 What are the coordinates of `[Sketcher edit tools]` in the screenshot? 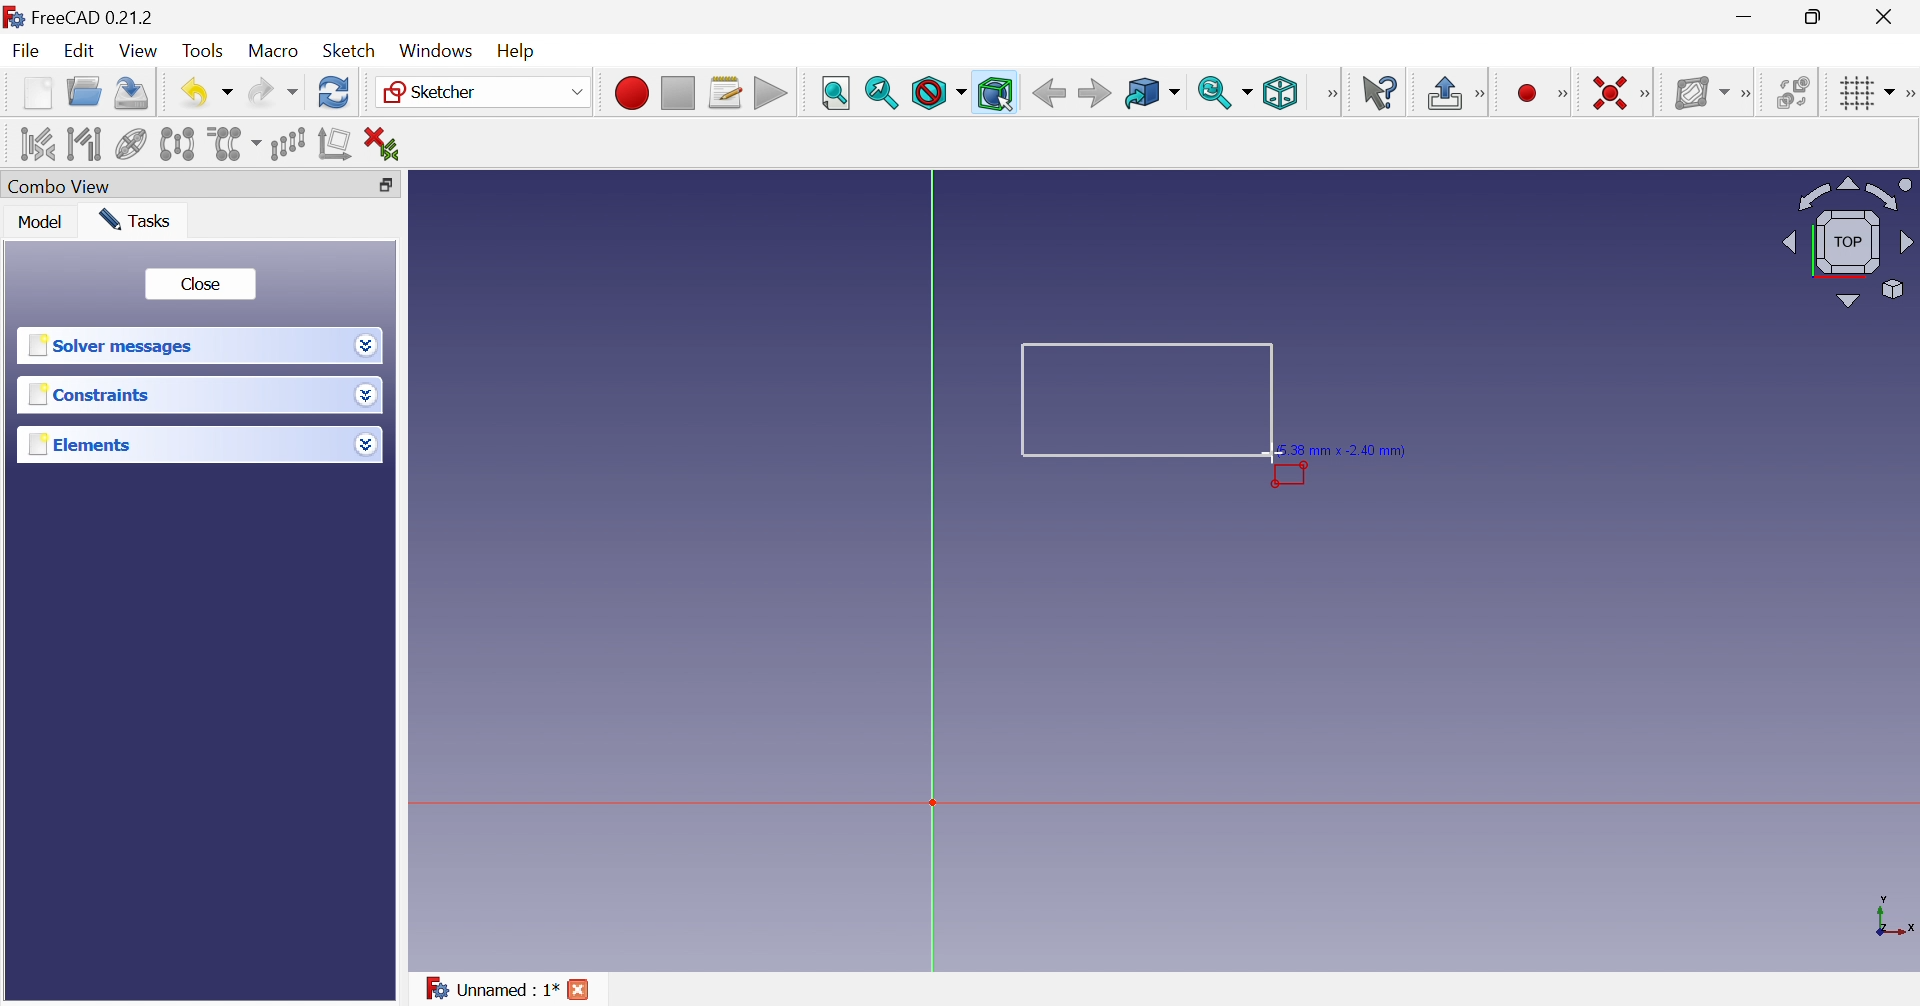 It's located at (1908, 93).